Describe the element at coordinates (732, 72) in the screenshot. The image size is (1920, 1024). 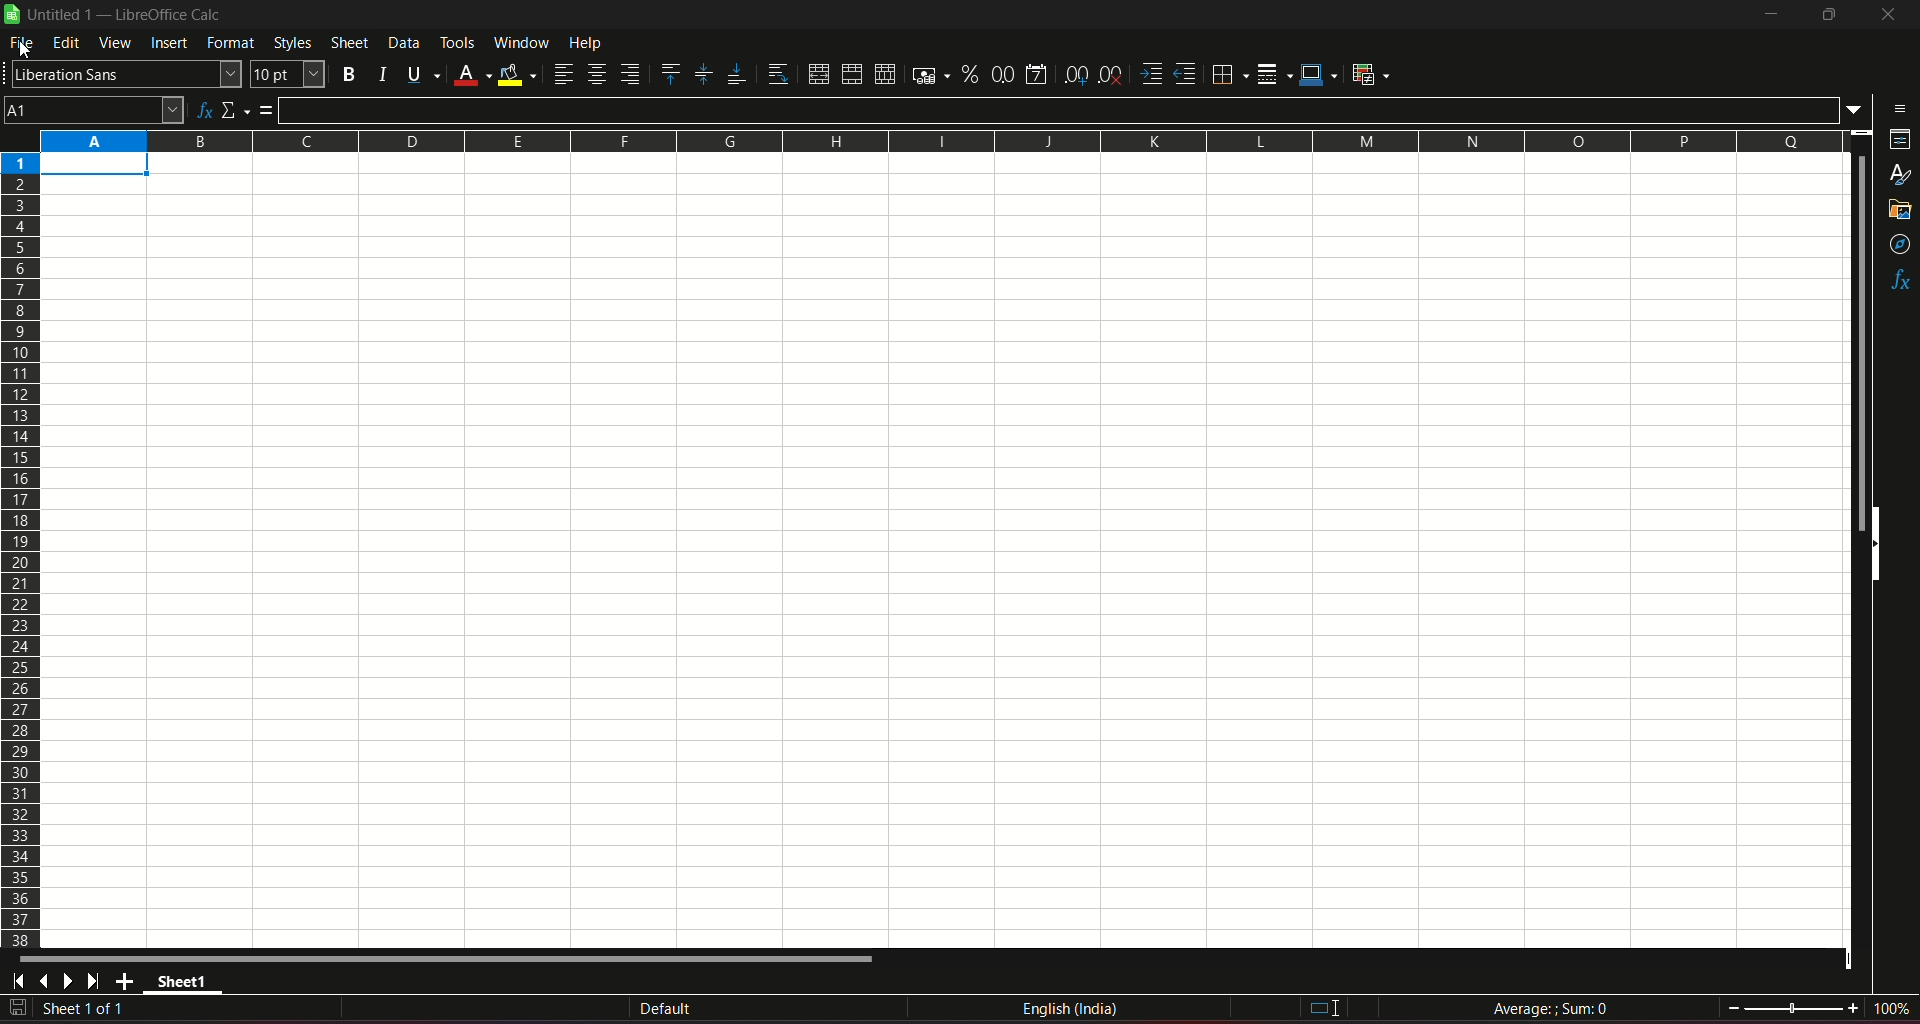
I see `align bottom` at that location.